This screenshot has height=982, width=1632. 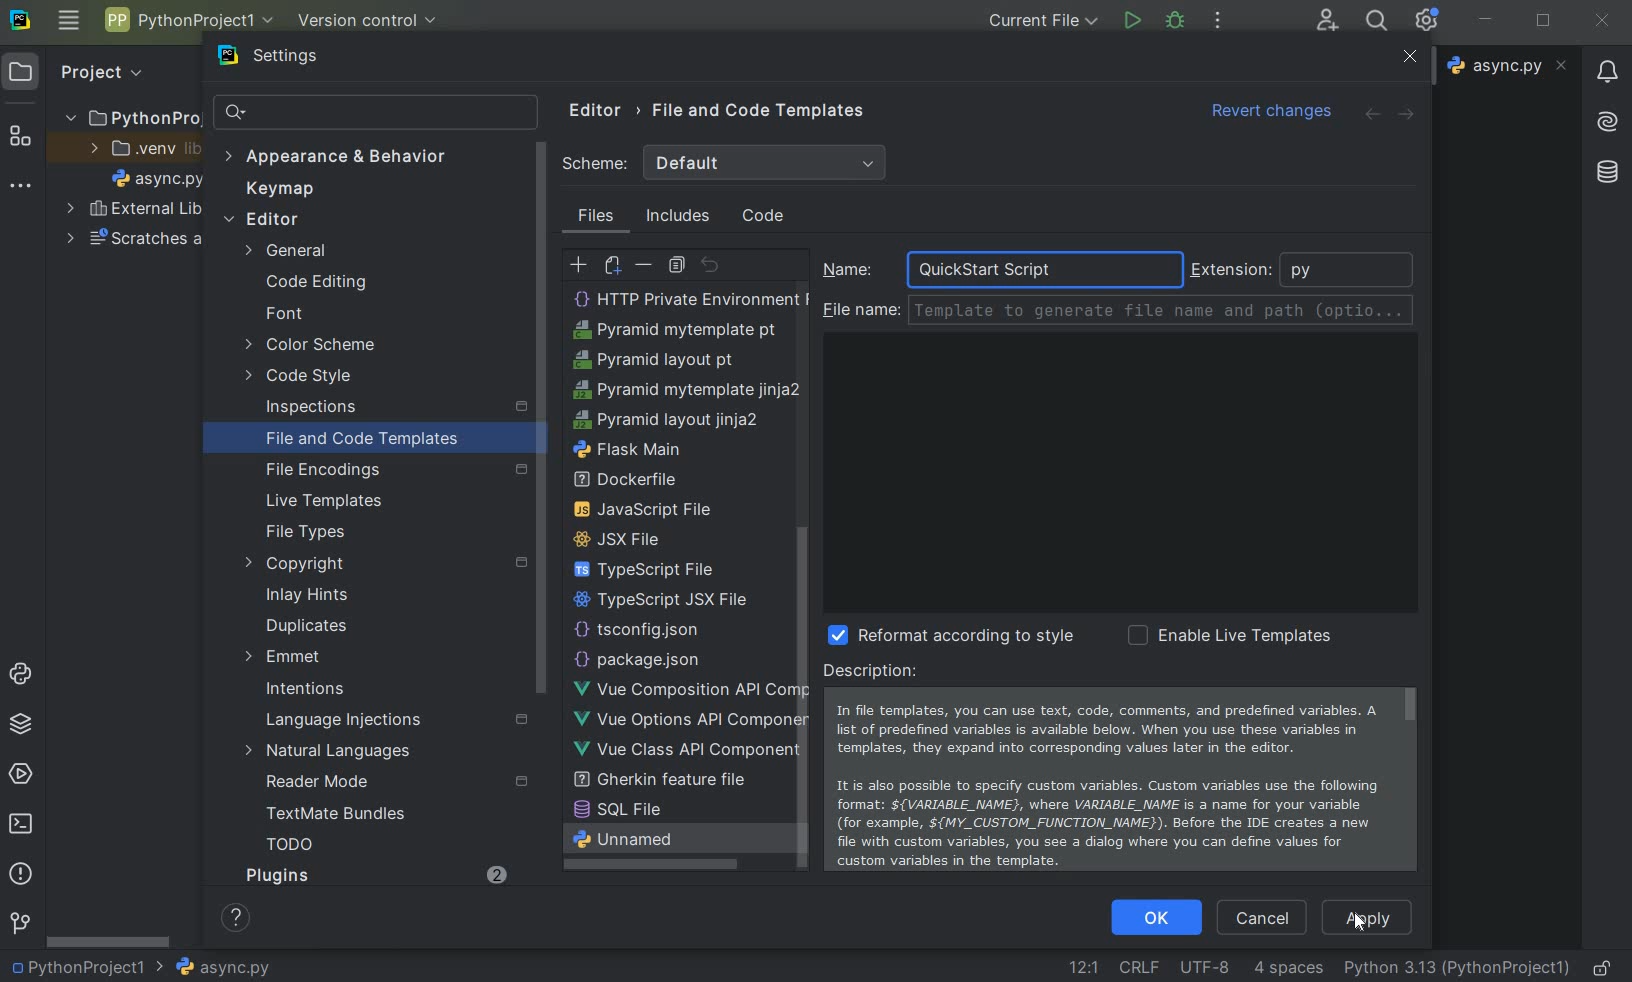 I want to click on problems, so click(x=20, y=872).